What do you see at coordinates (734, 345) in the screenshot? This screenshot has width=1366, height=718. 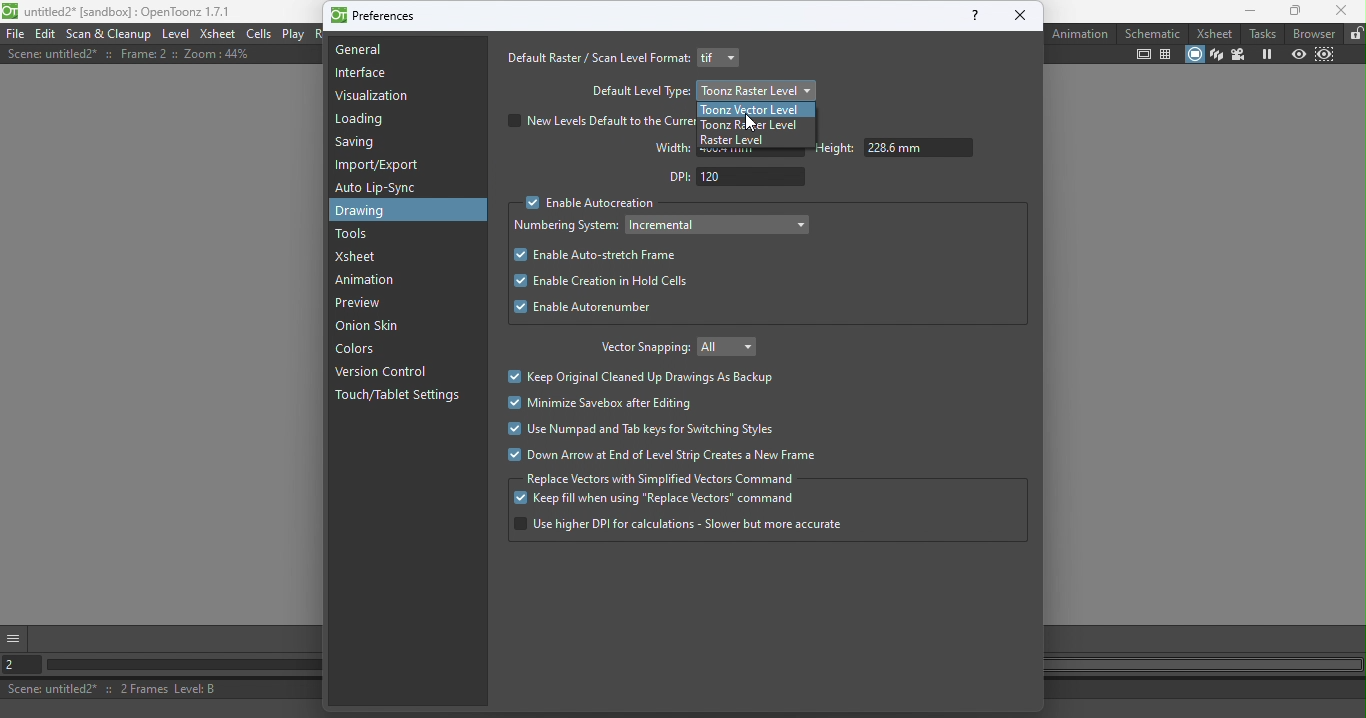 I see `Drop down menu` at bounding box center [734, 345].